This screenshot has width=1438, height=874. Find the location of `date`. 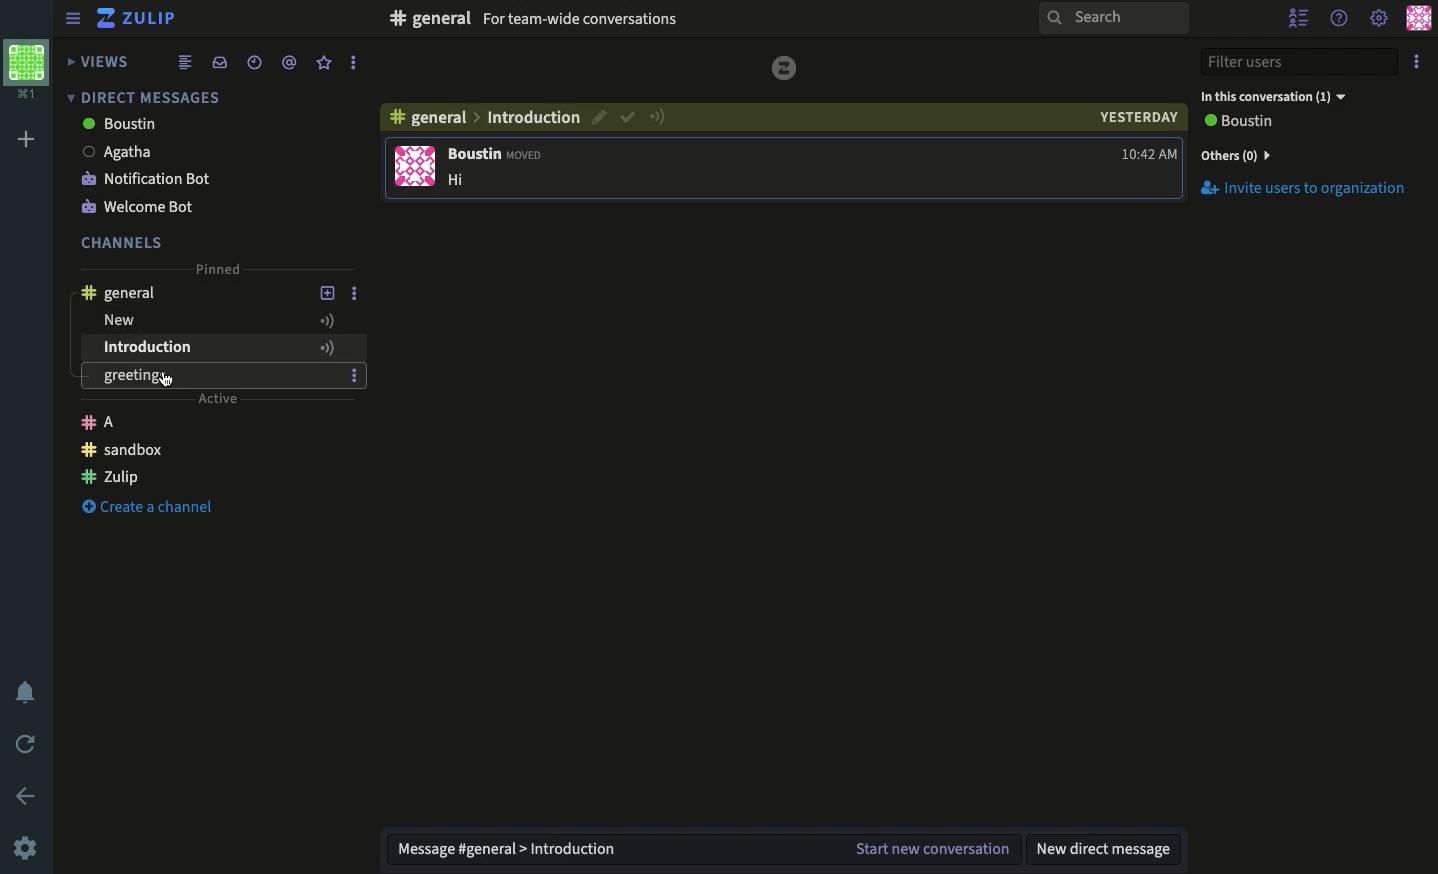

date is located at coordinates (1134, 117).